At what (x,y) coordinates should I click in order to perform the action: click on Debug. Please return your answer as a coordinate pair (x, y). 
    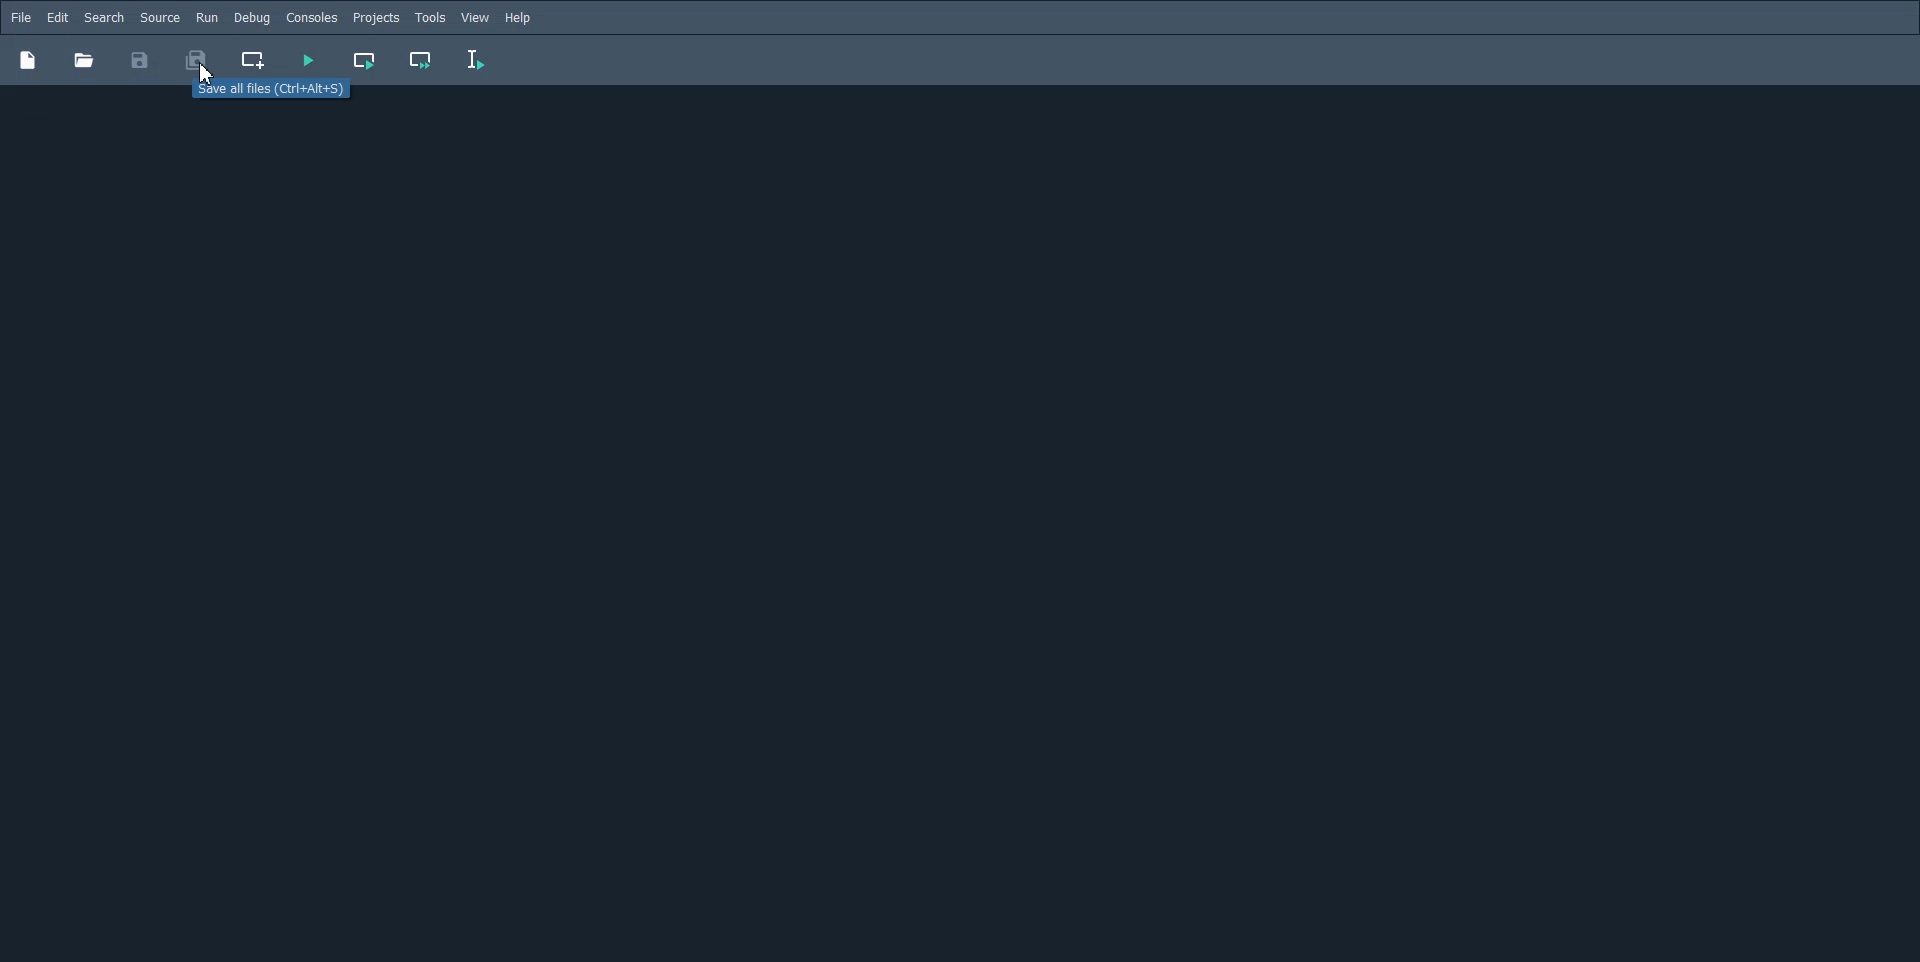
    Looking at the image, I should click on (251, 17).